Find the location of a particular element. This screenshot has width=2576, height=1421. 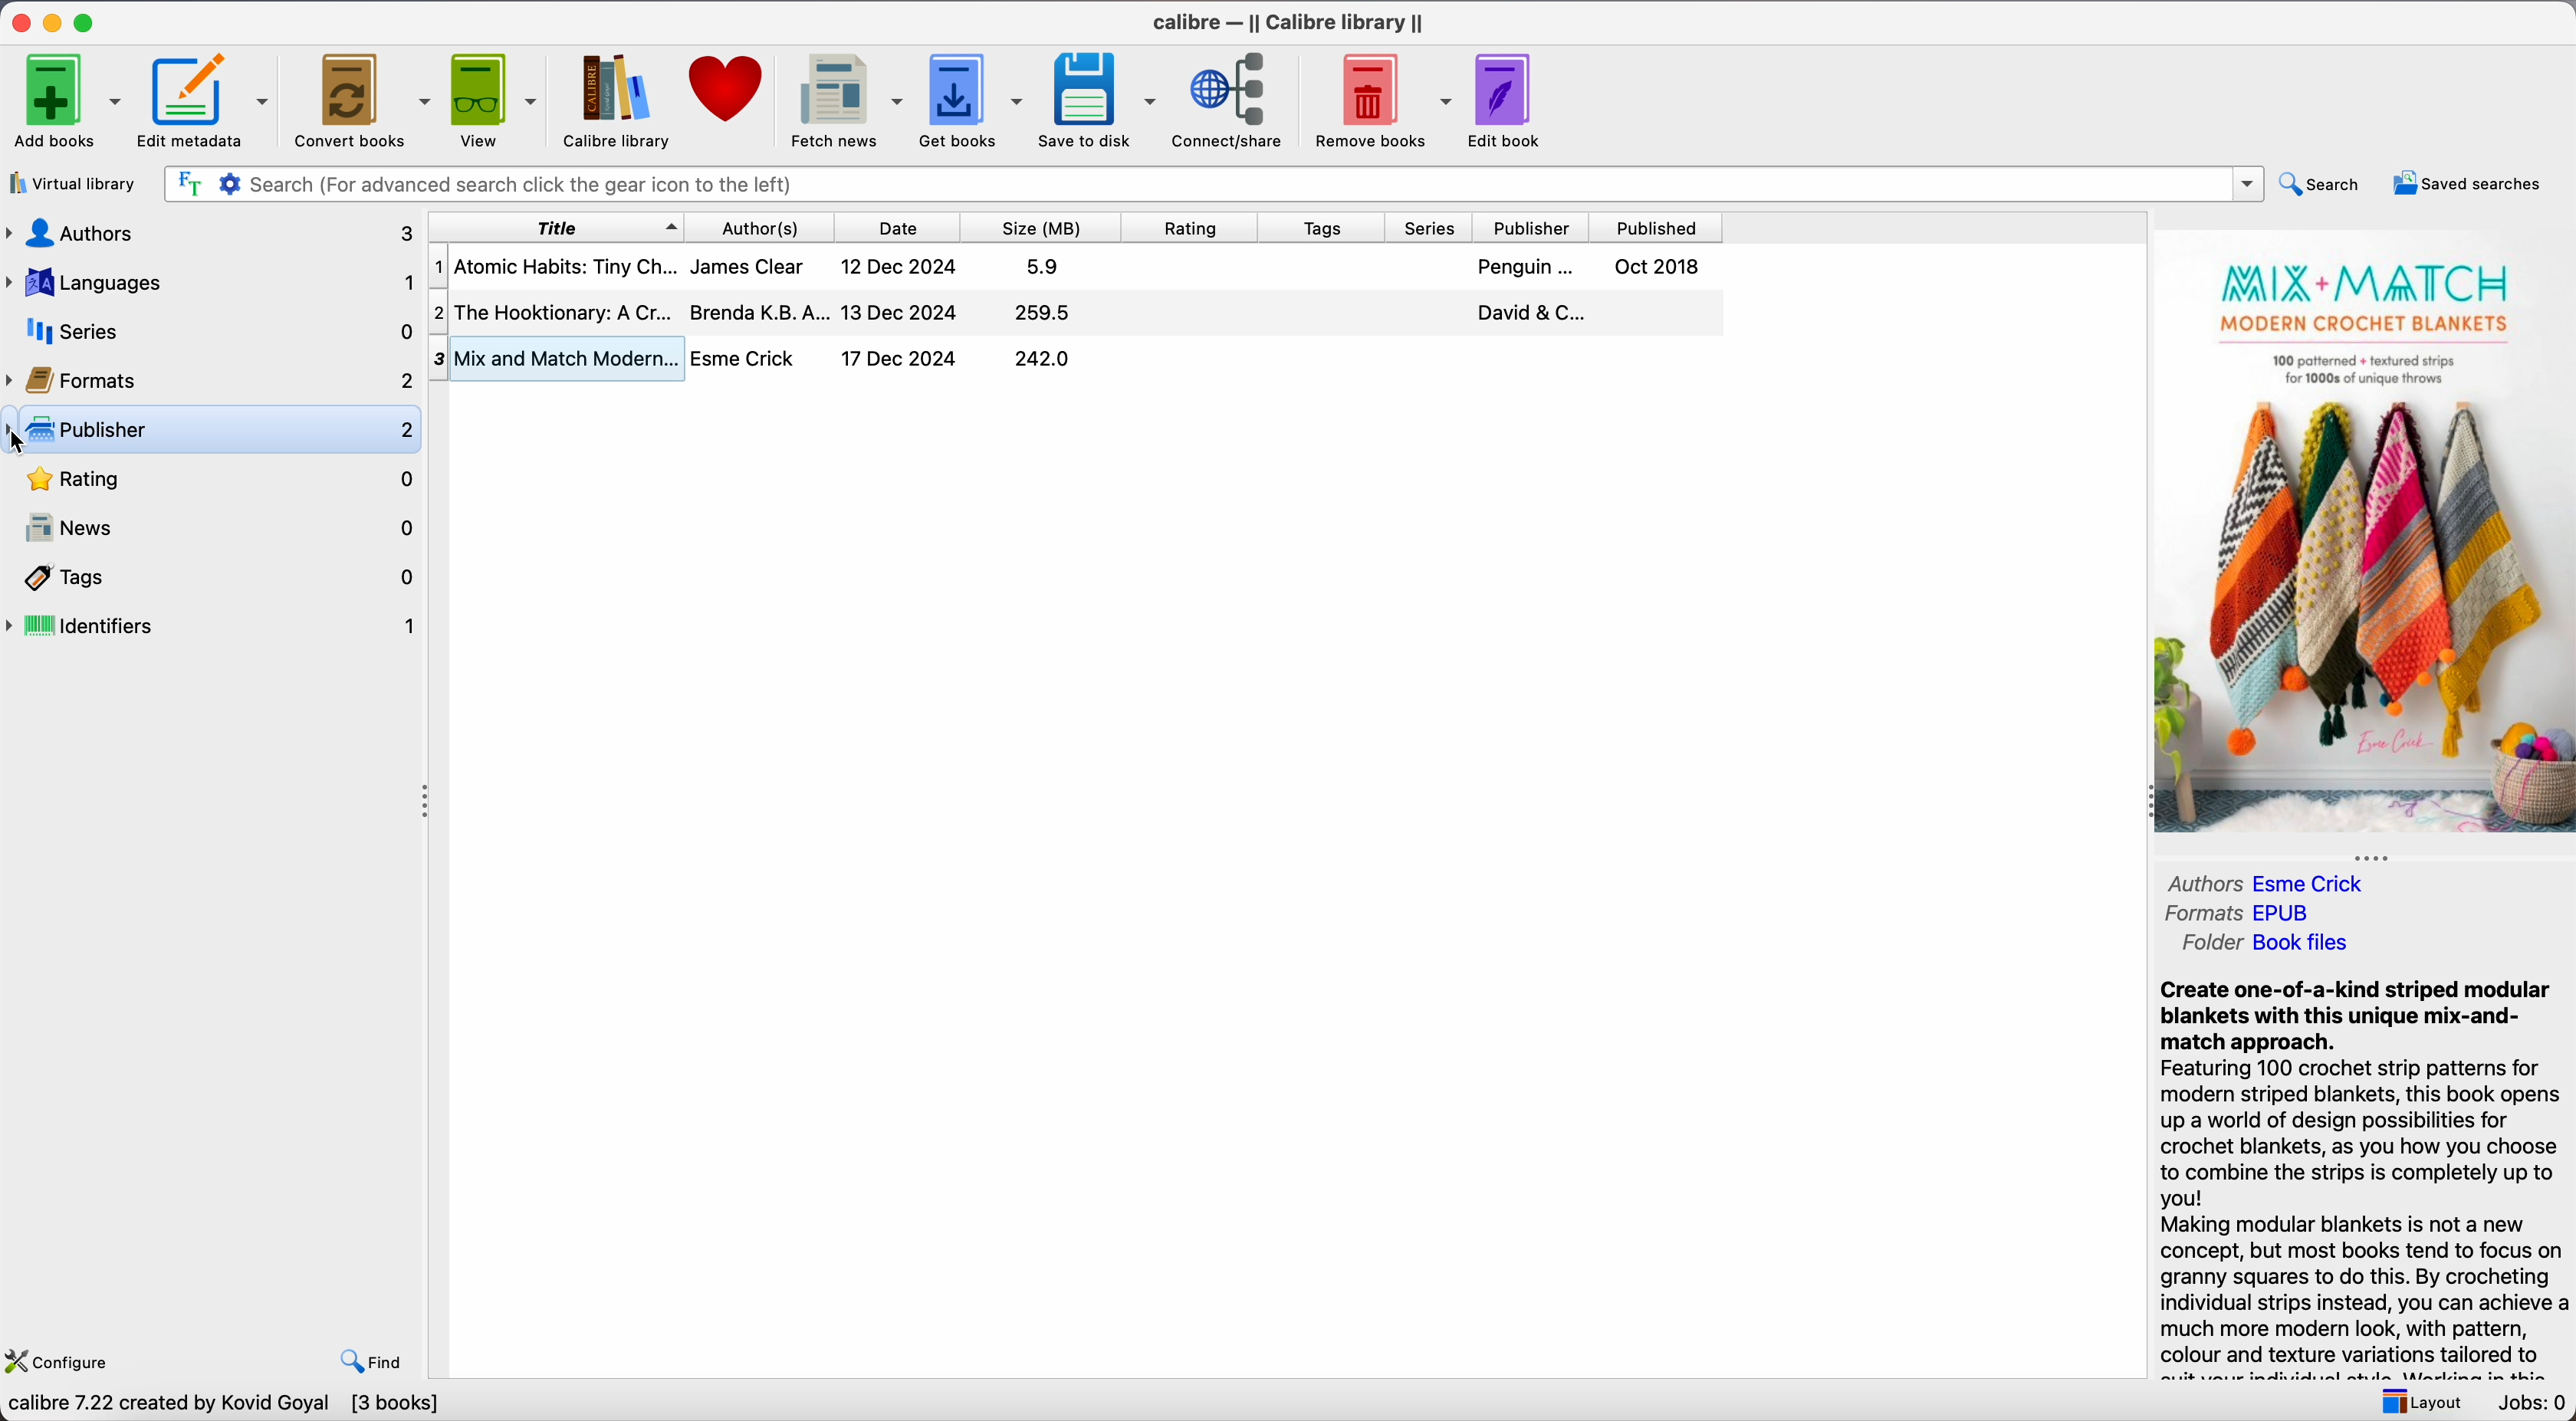

tags is located at coordinates (214, 577).